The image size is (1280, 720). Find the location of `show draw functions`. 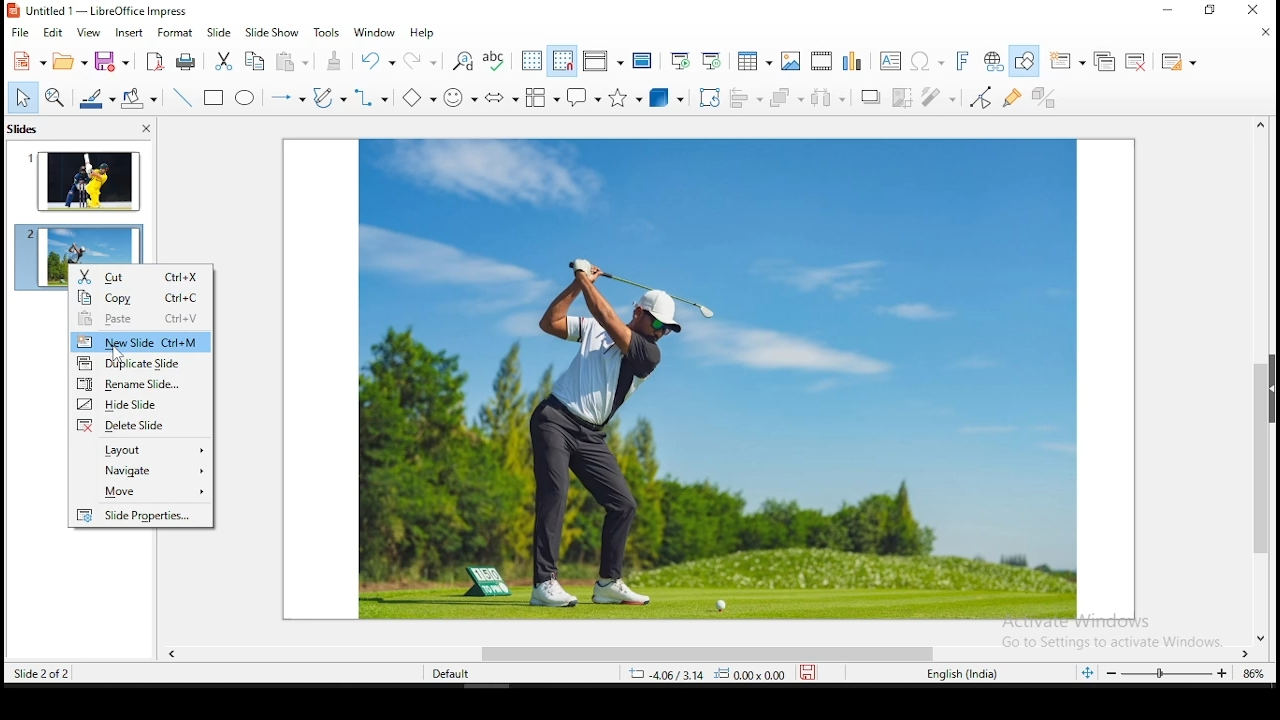

show draw functions is located at coordinates (1024, 63).